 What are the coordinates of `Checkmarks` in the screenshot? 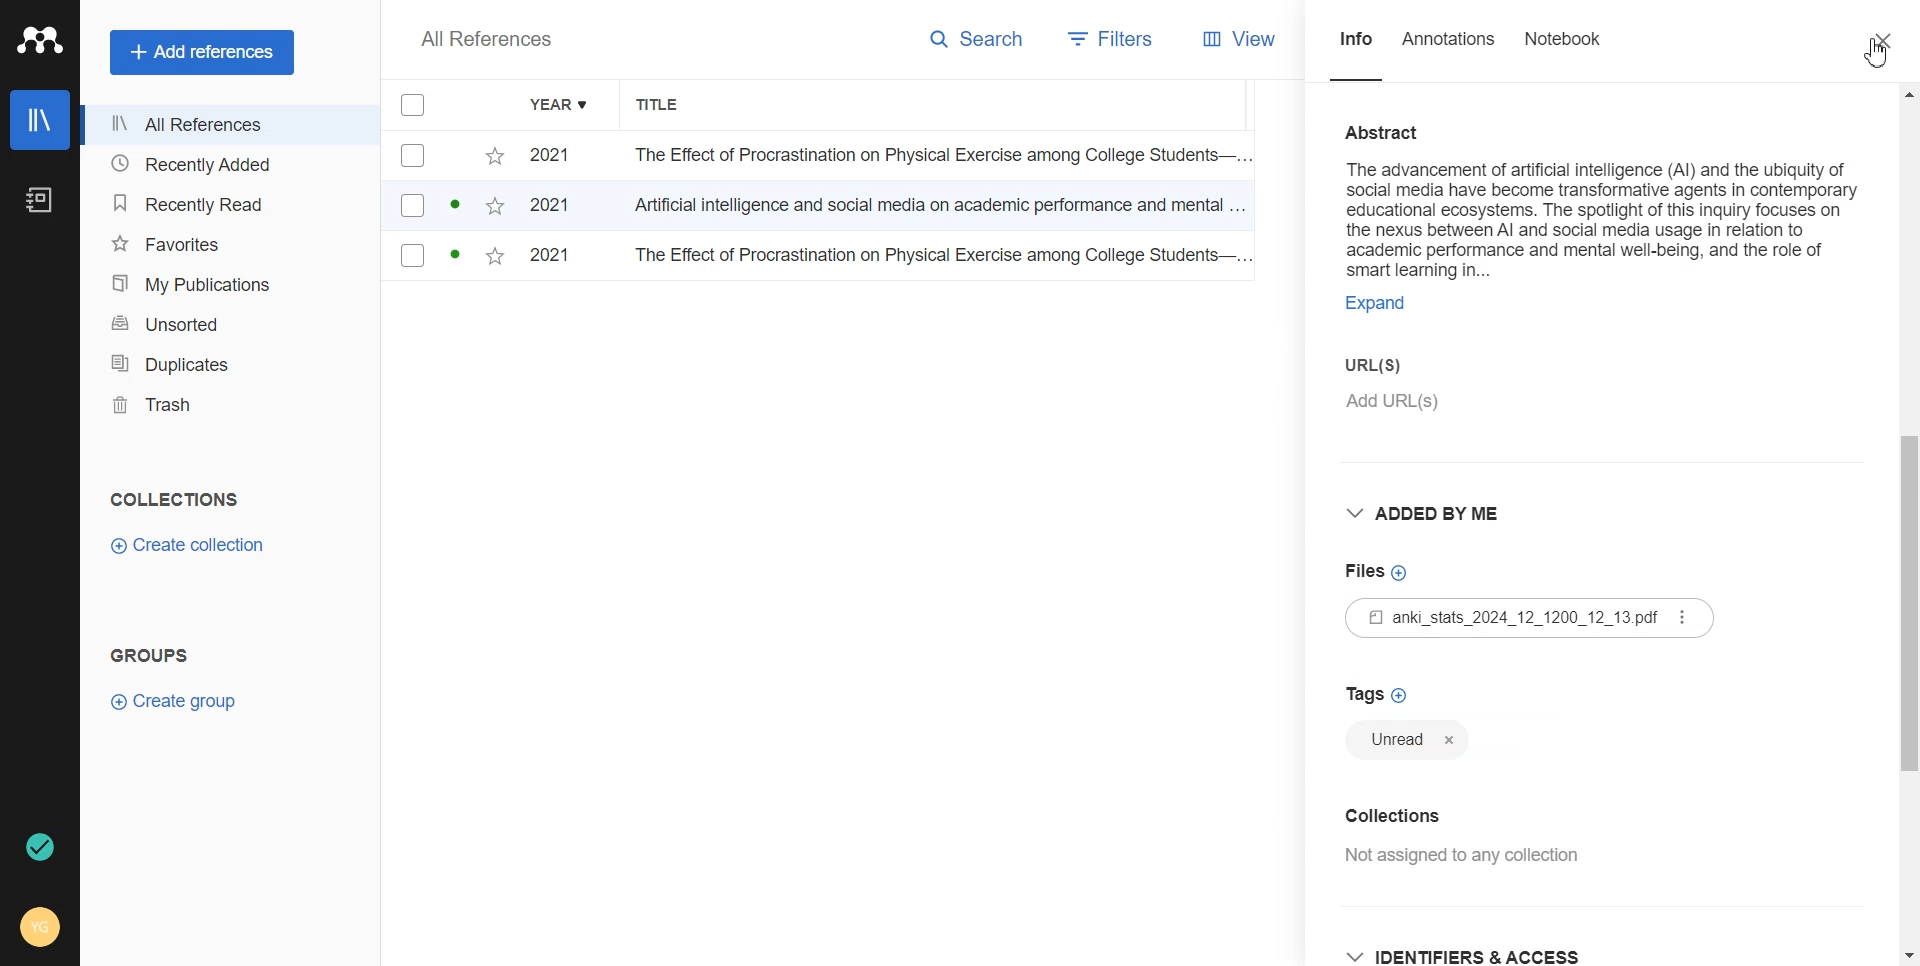 It's located at (414, 106).